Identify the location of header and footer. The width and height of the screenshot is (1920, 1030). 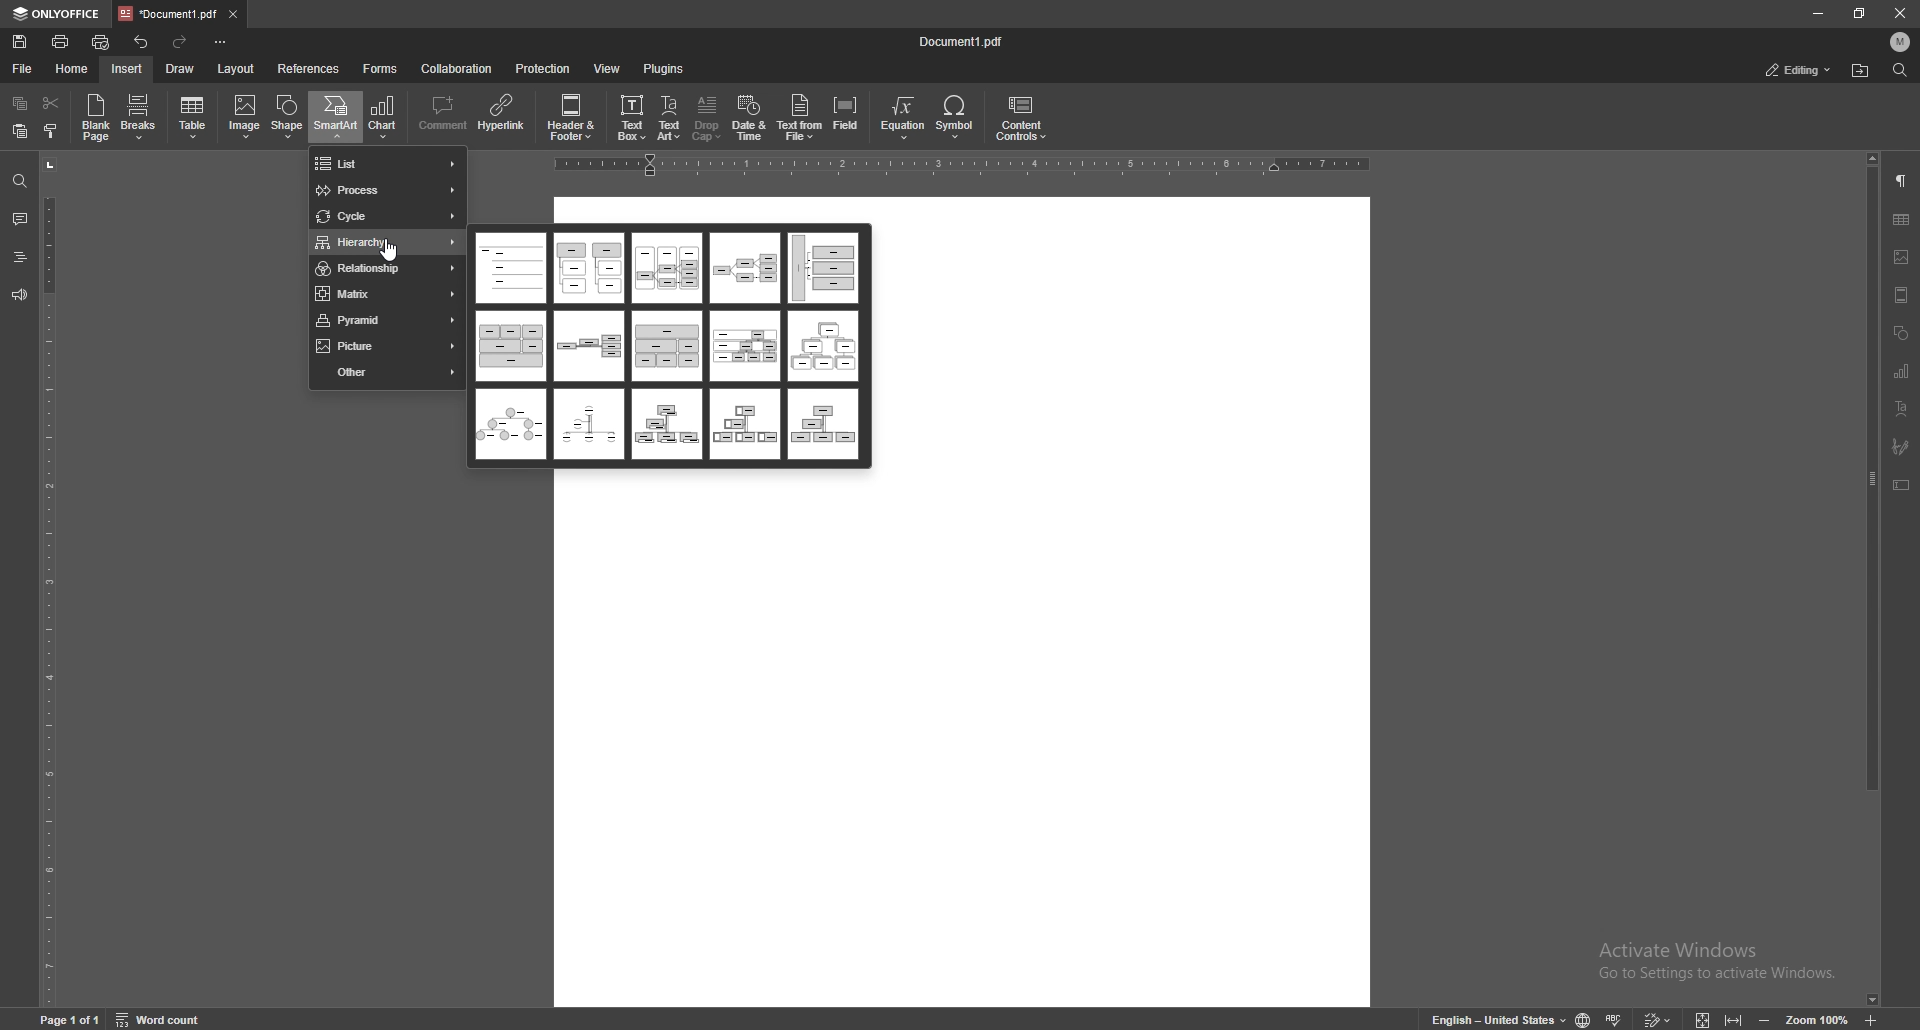
(571, 116).